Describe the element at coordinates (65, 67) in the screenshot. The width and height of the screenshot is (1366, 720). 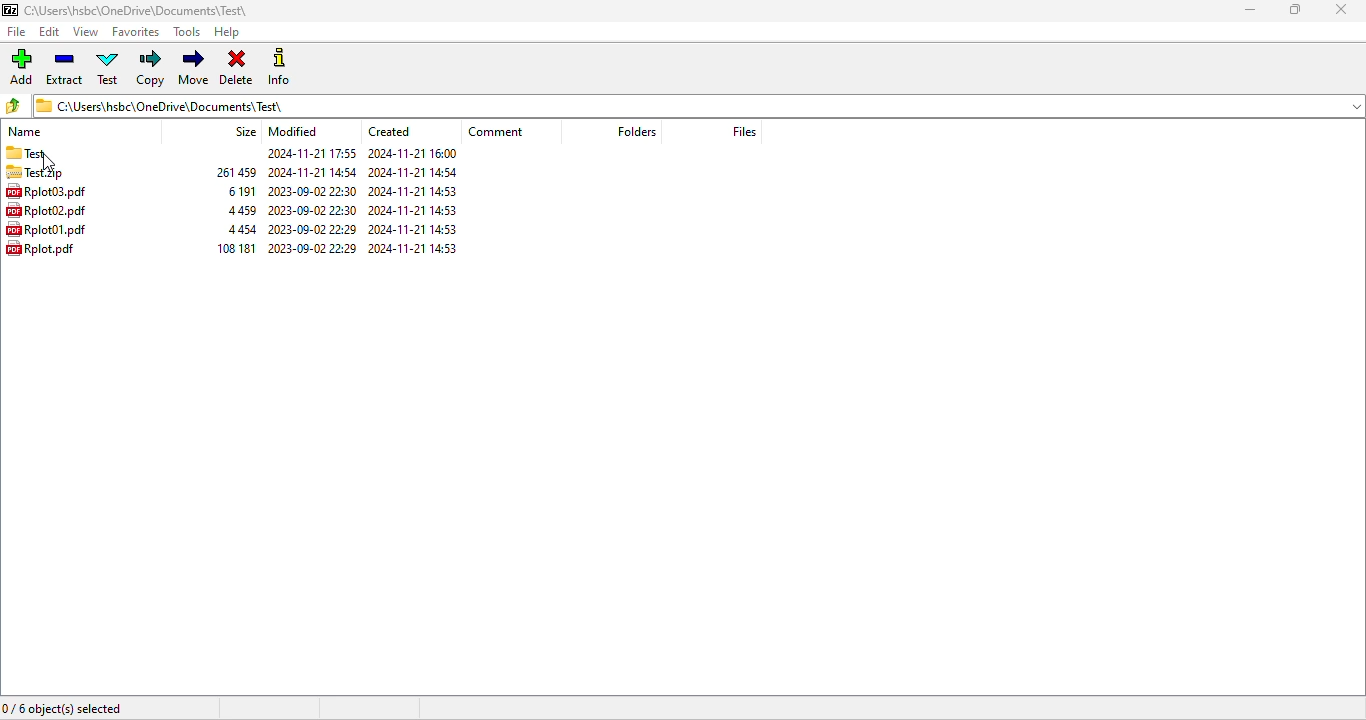
I see `extract` at that location.